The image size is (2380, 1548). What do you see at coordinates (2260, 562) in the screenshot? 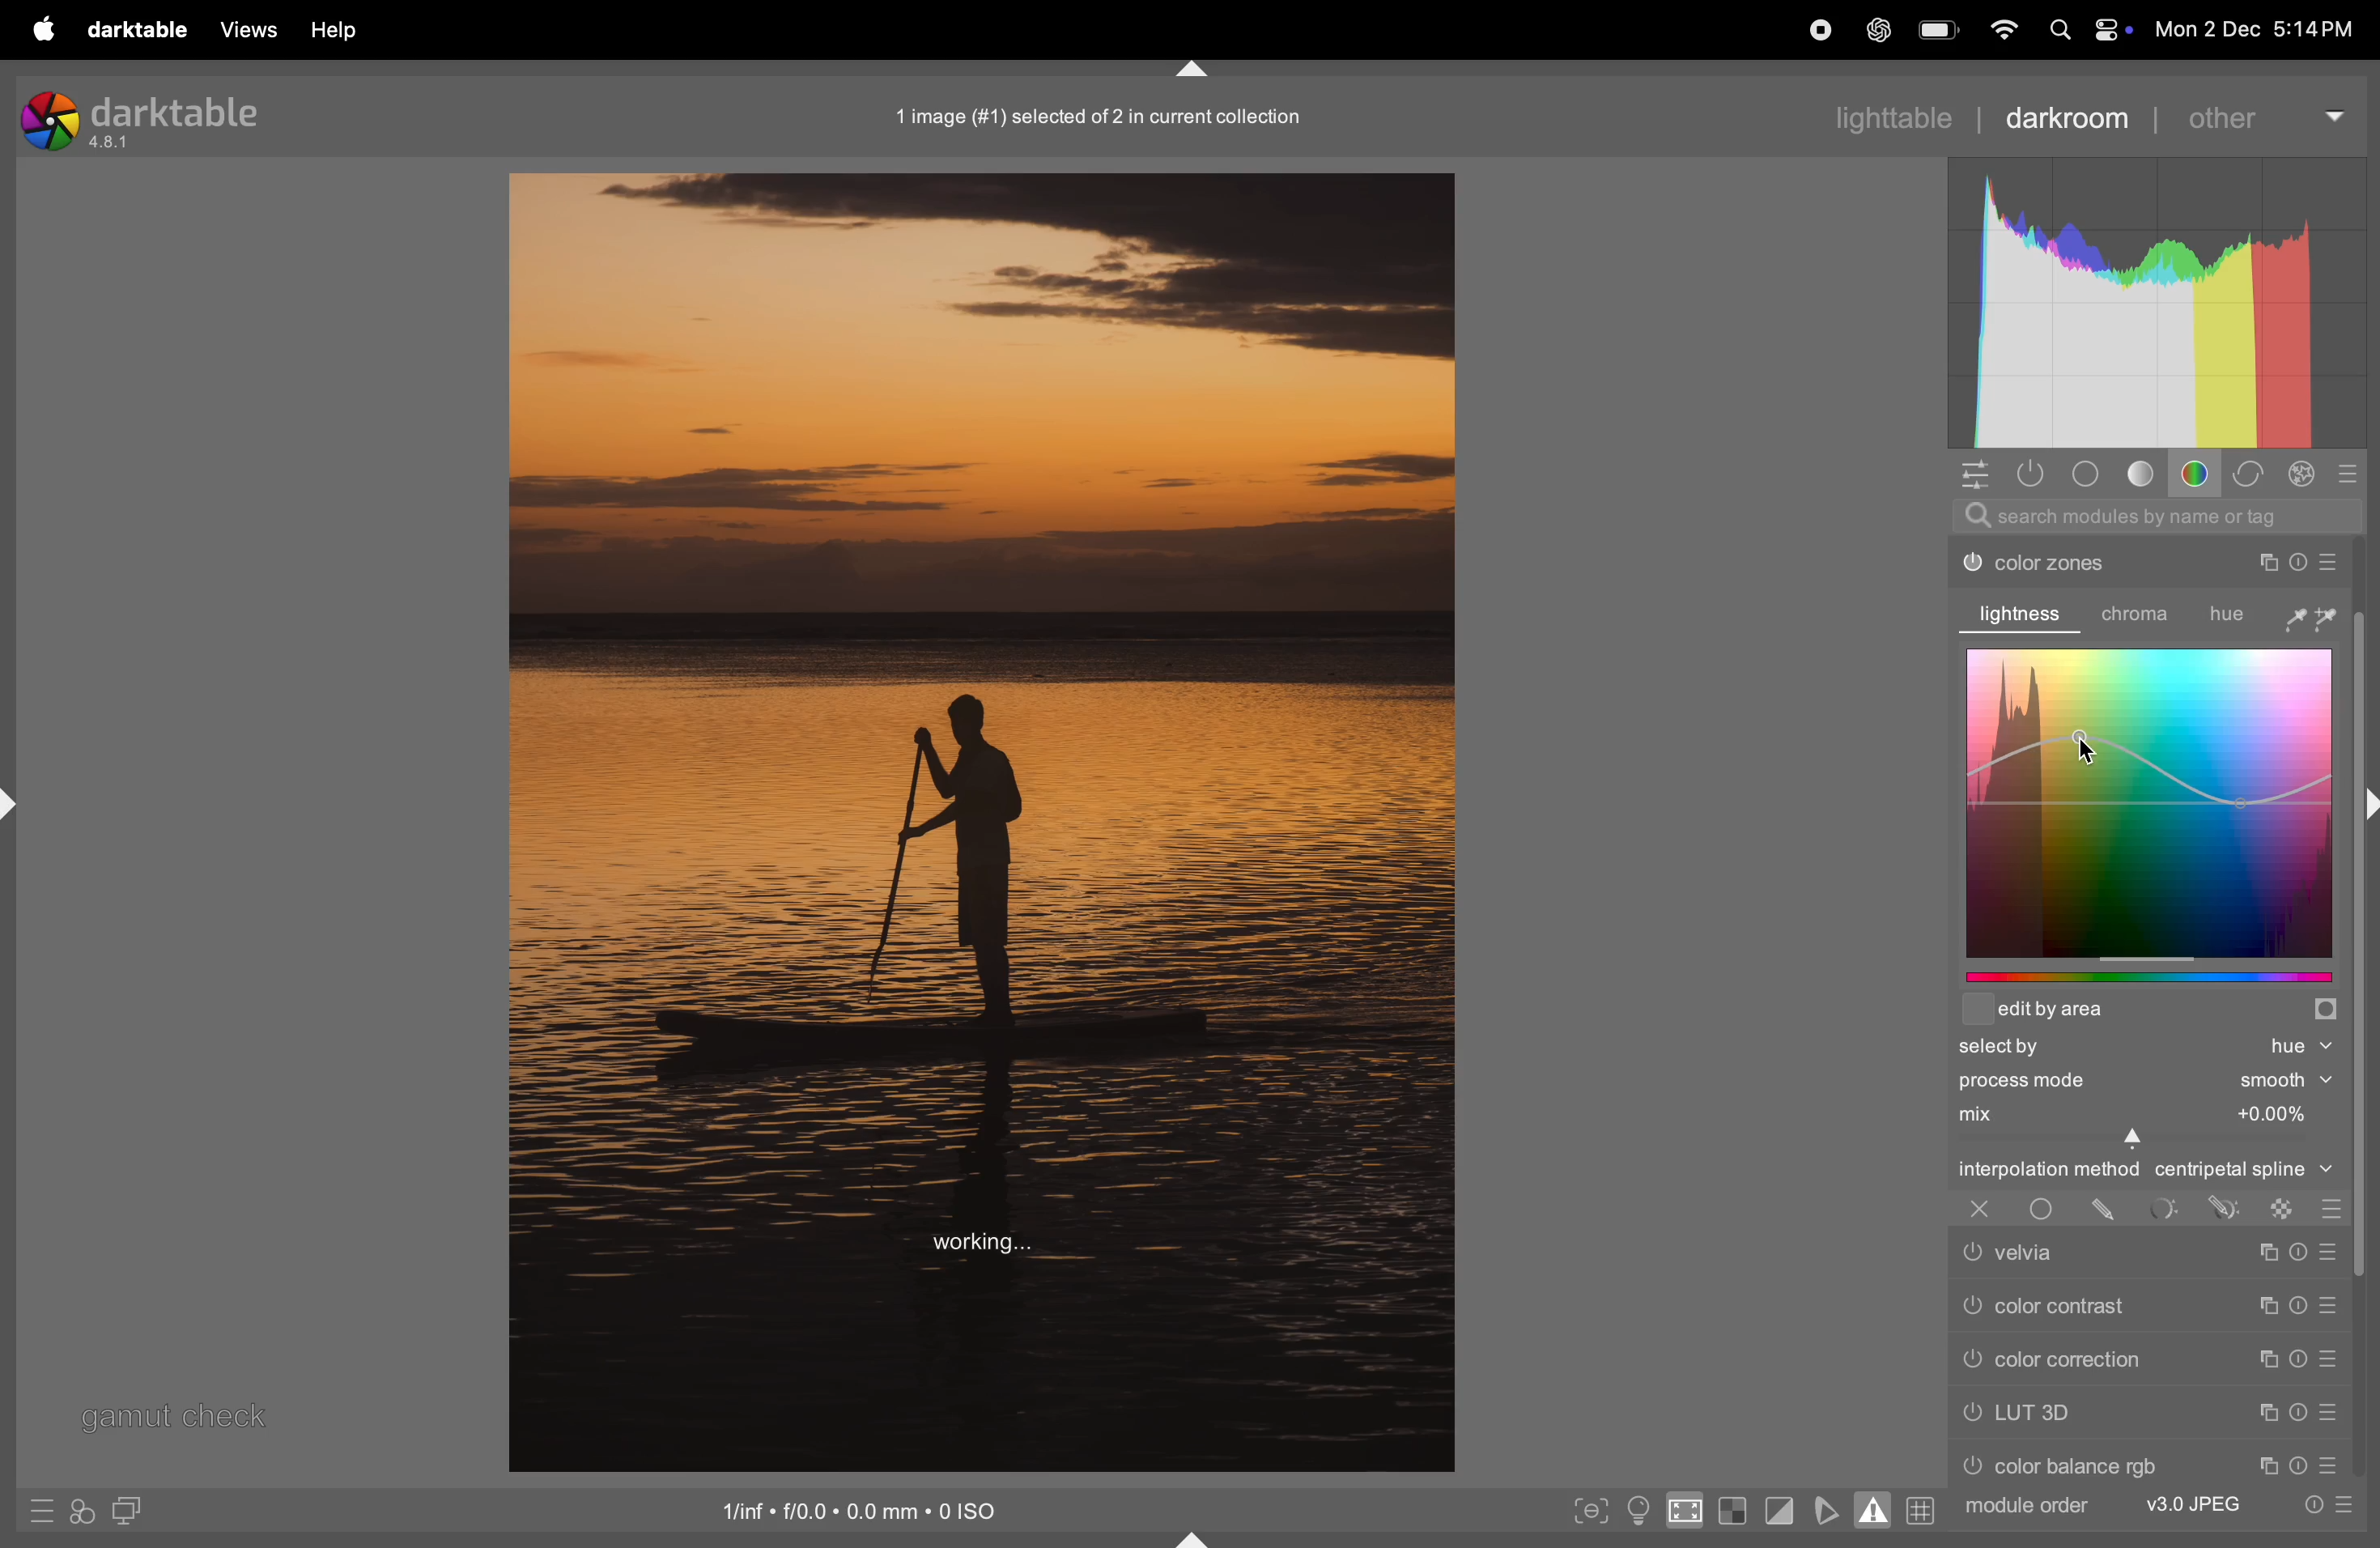
I see `Copy` at bounding box center [2260, 562].